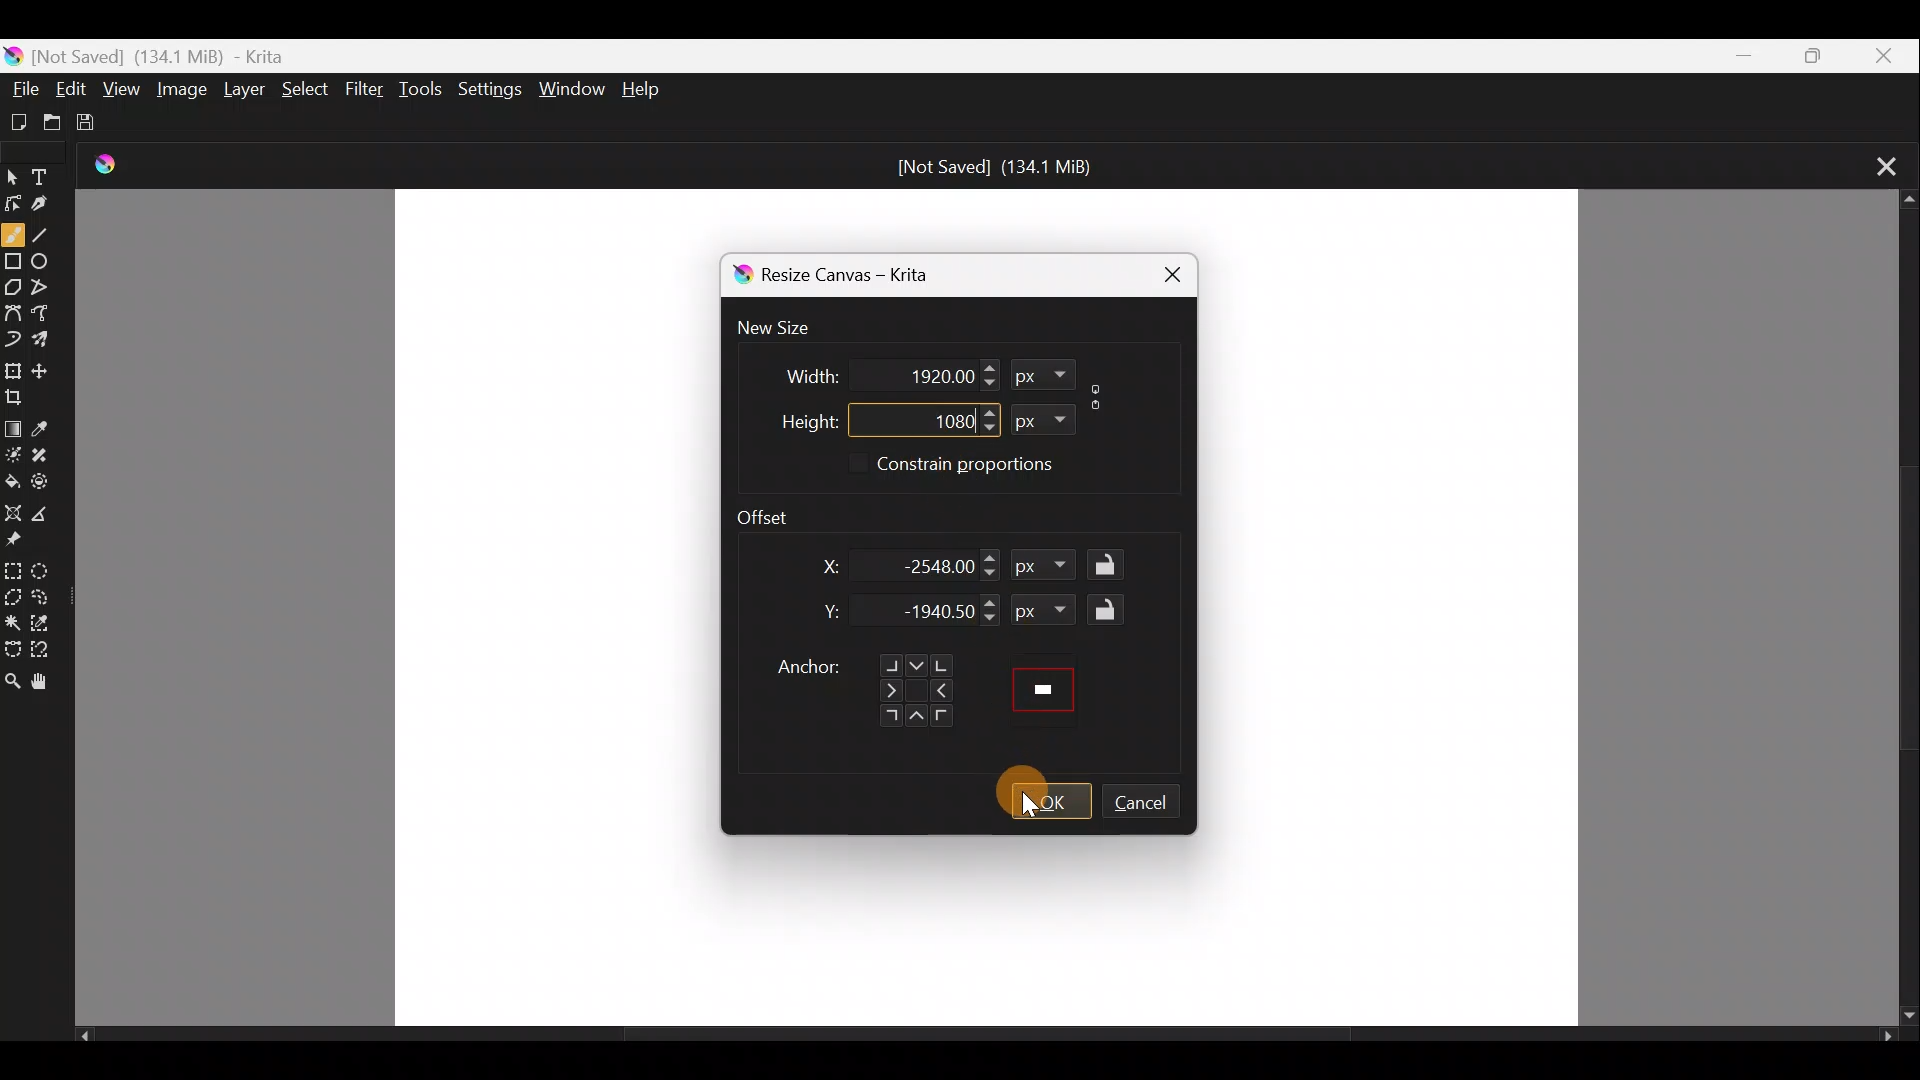 This screenshot has width=1920, height=1080. I want to click on Fill a contiguous area of colour with colour/fill a selection, so click(12, 479).